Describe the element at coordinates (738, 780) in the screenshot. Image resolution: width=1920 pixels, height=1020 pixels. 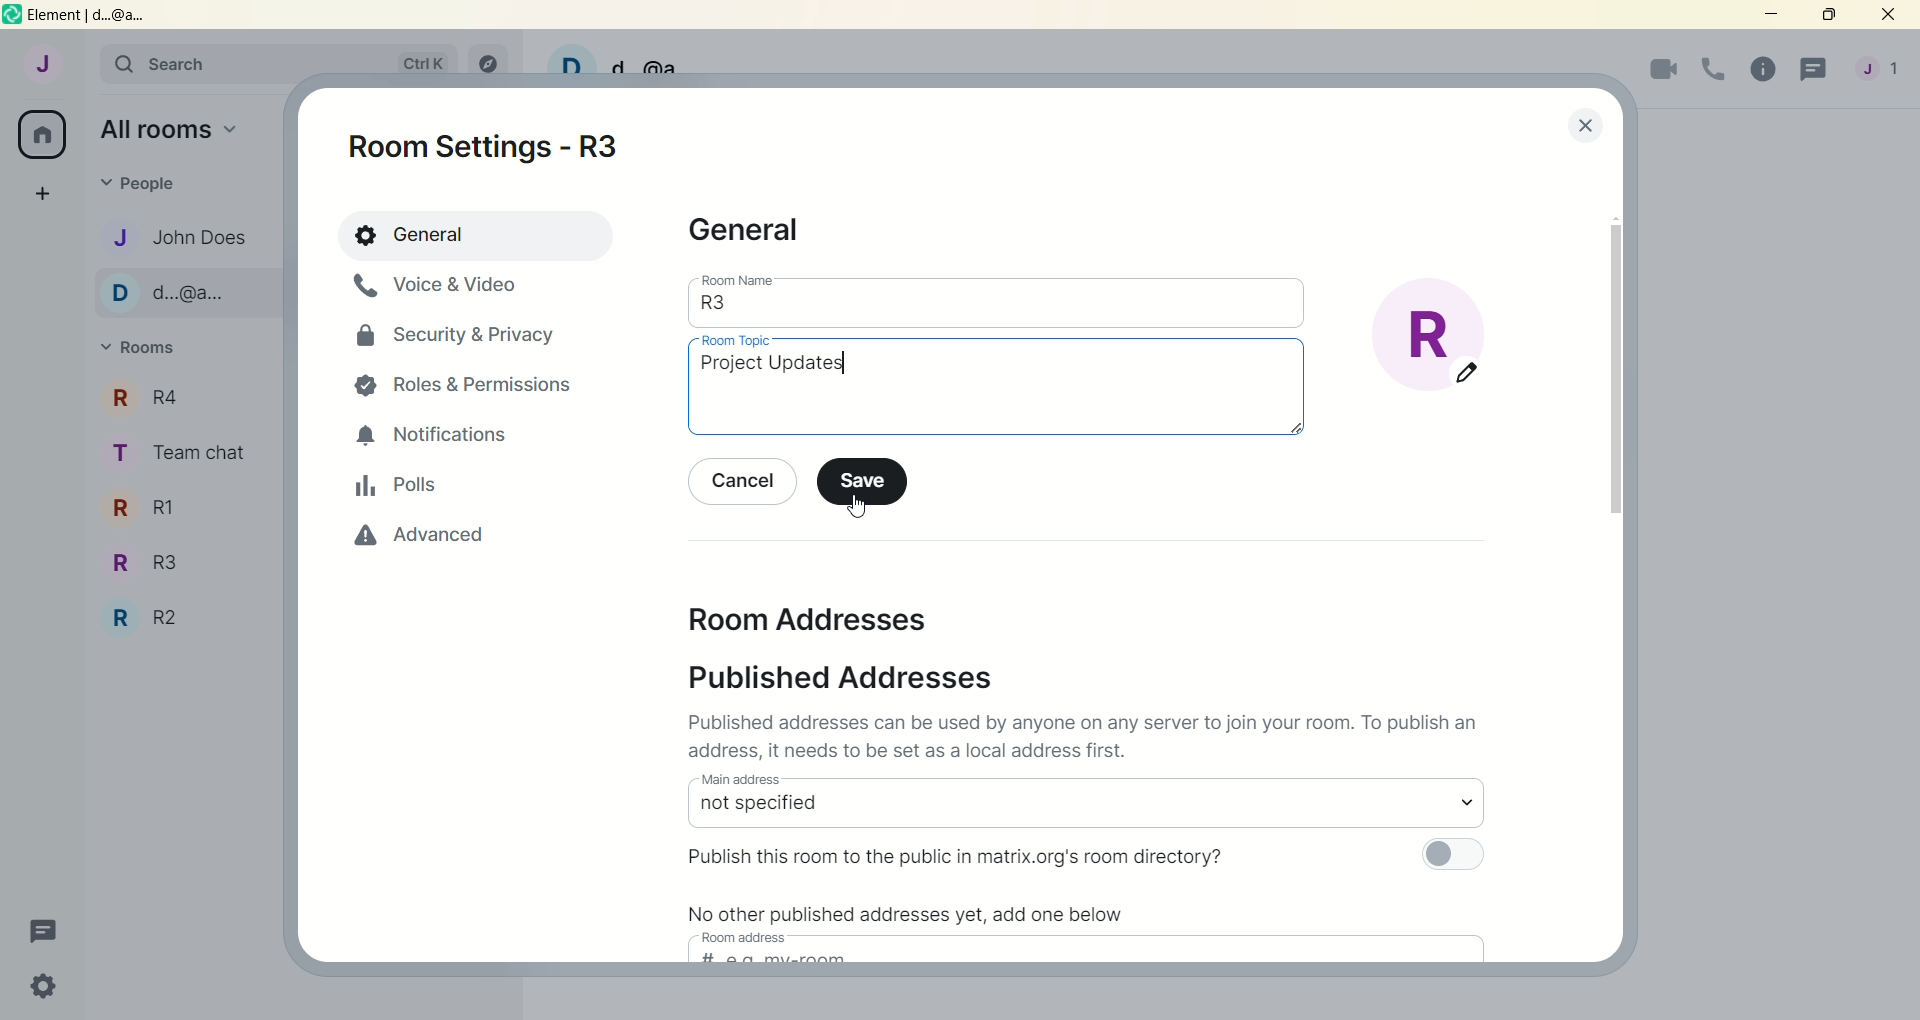
I see `main address` at that location.